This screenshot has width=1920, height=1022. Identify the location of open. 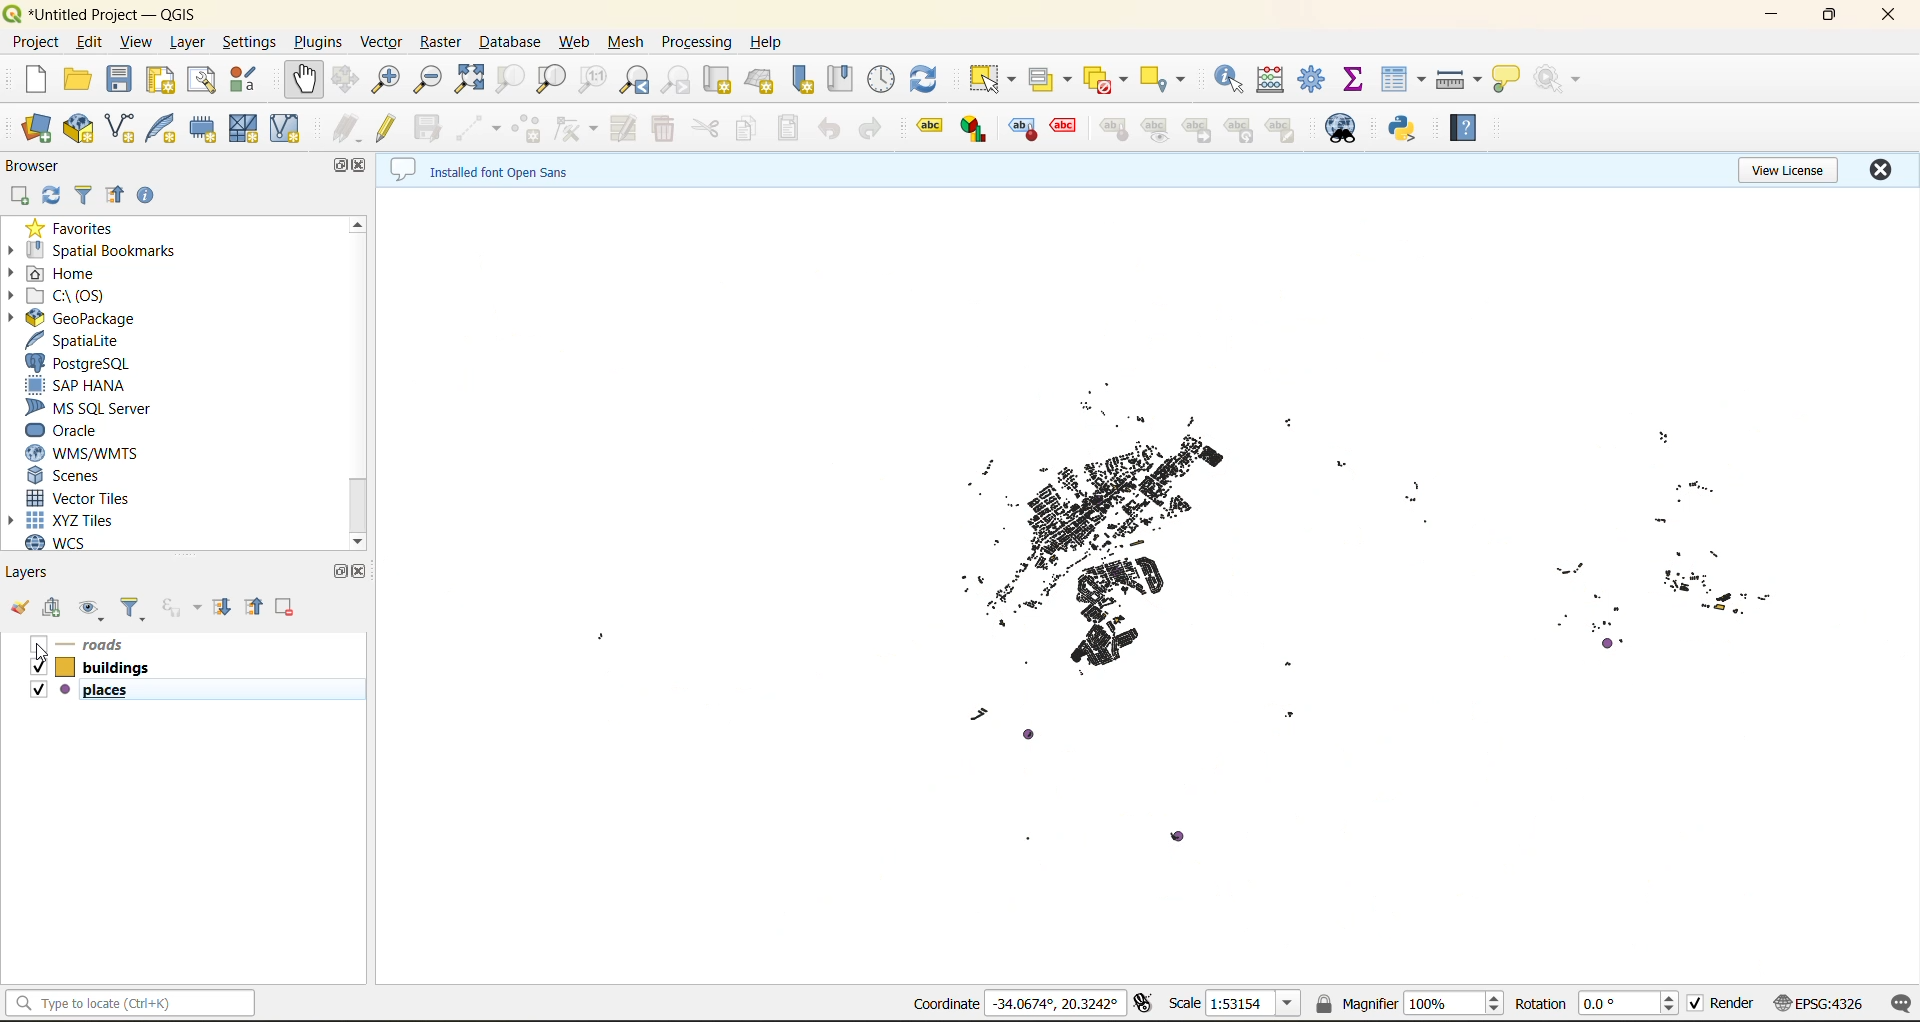
(19, 608).